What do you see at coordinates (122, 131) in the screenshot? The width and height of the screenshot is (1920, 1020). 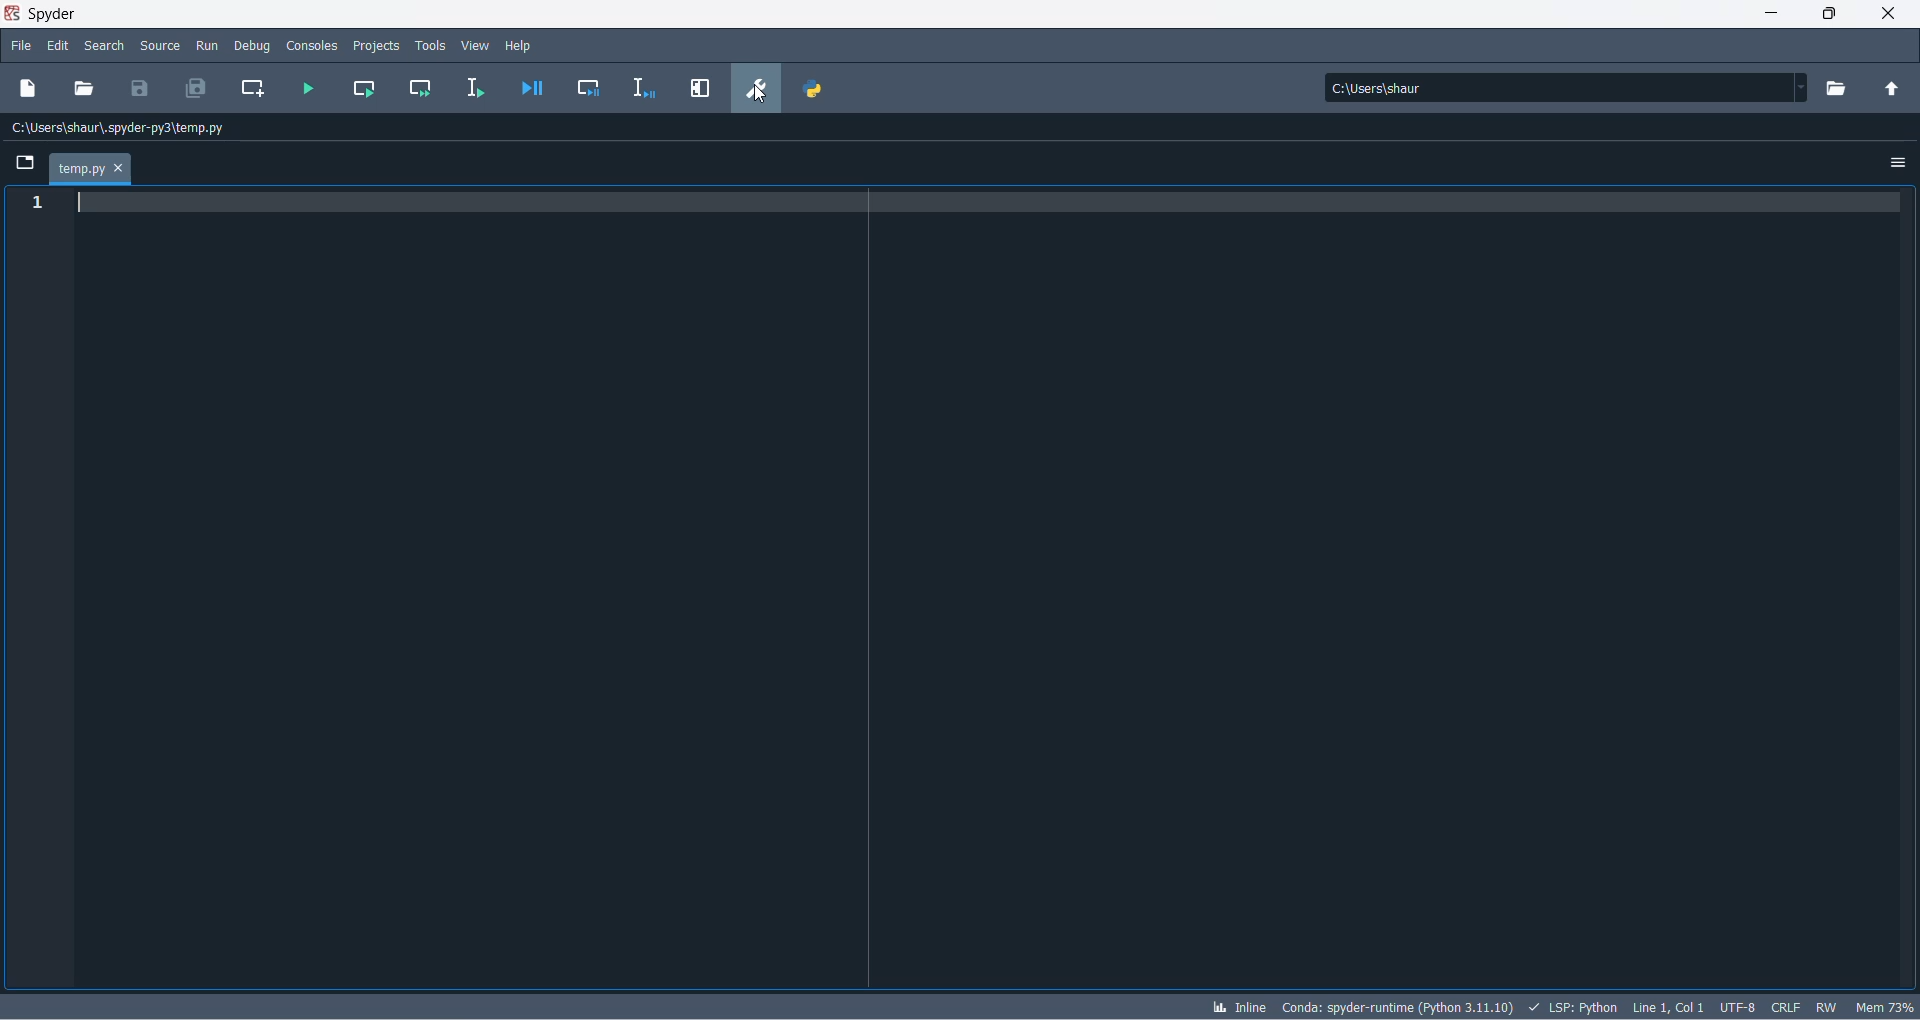 I see `path` at bounding box center [122, 131].